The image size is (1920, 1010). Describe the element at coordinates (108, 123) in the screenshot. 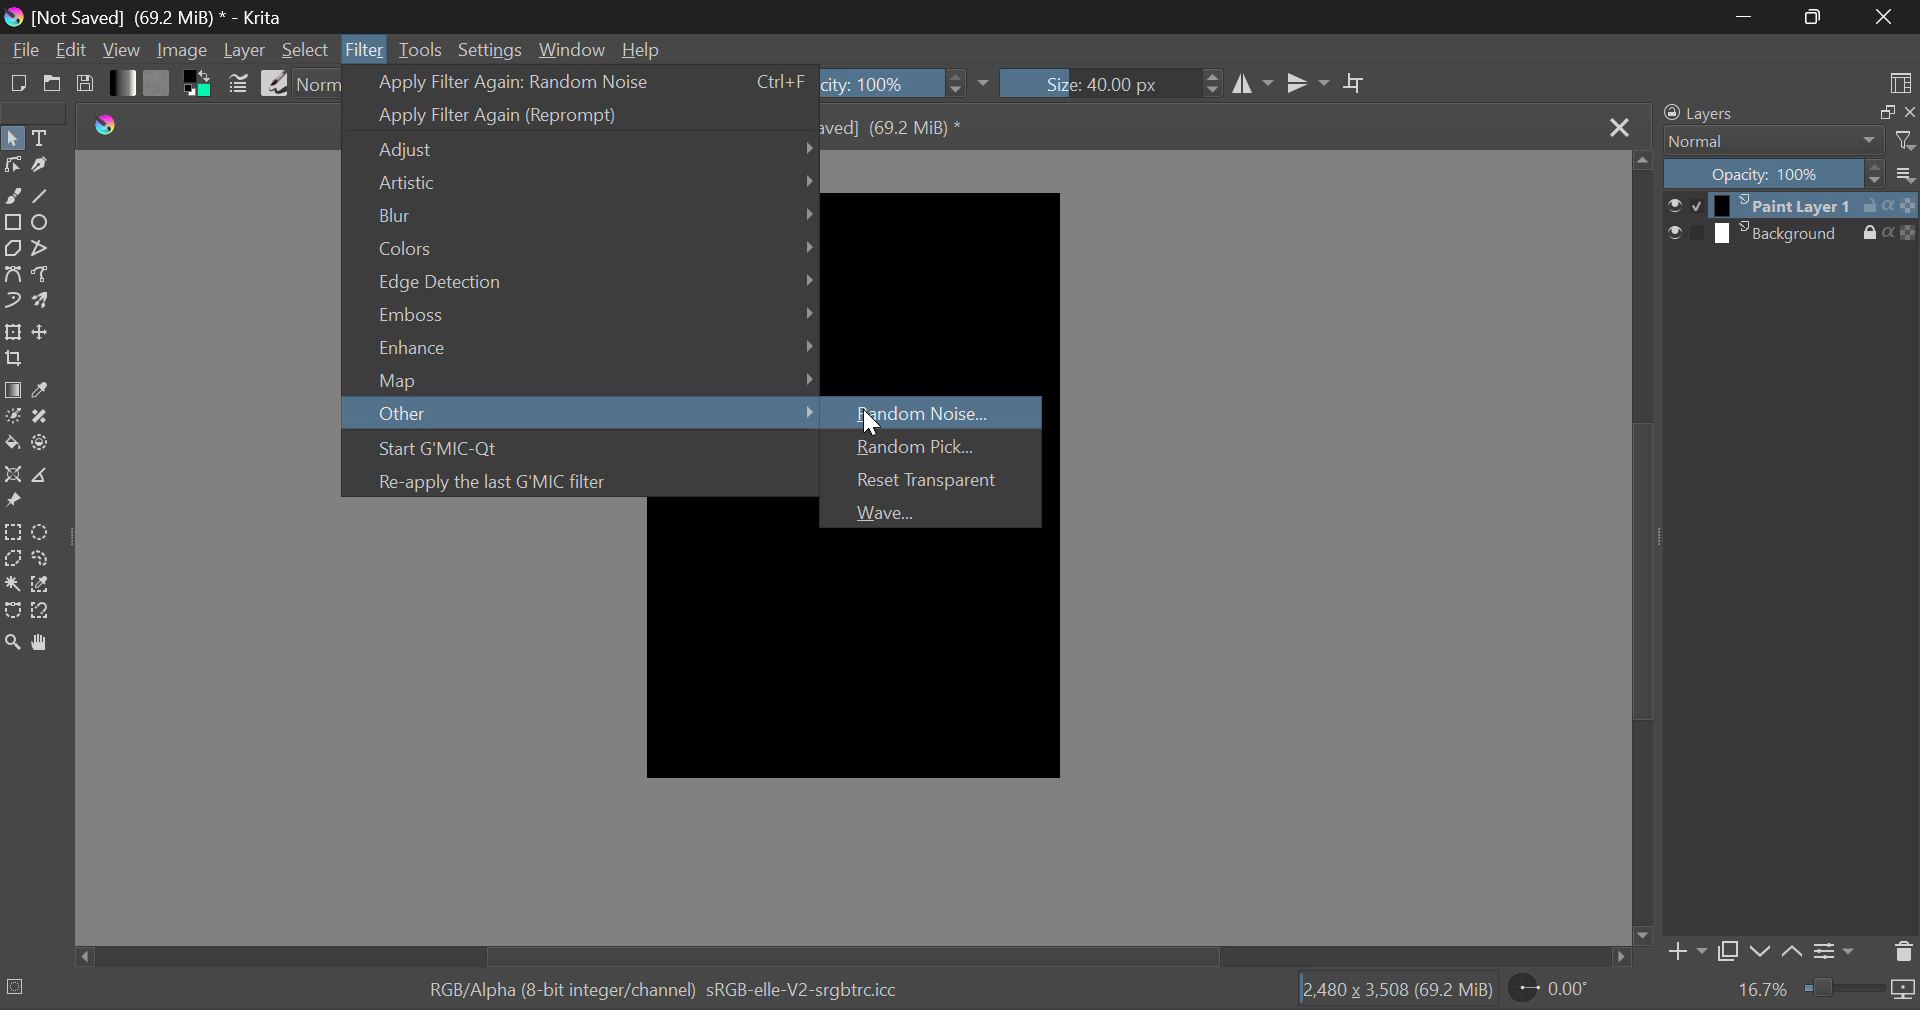

I see `Krita Logo` at that location.